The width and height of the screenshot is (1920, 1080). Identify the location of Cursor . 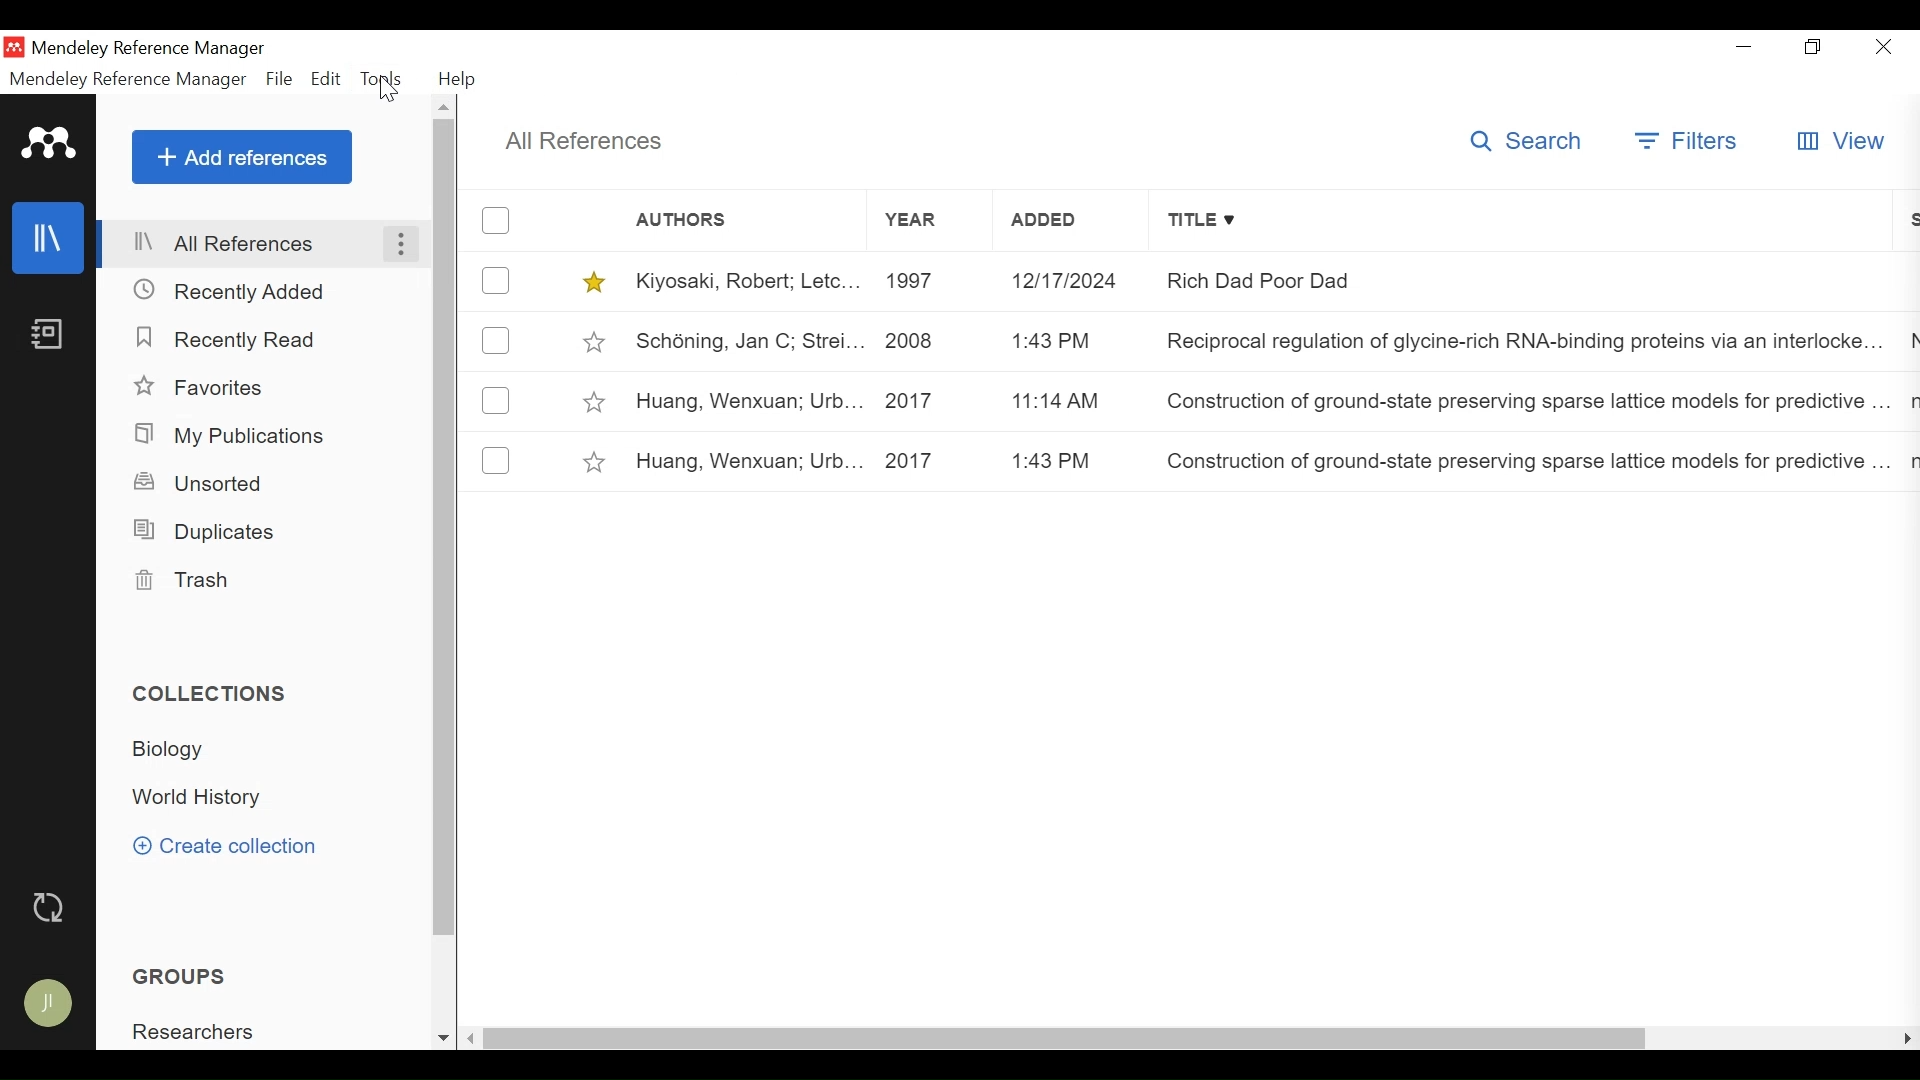
(391, 93).